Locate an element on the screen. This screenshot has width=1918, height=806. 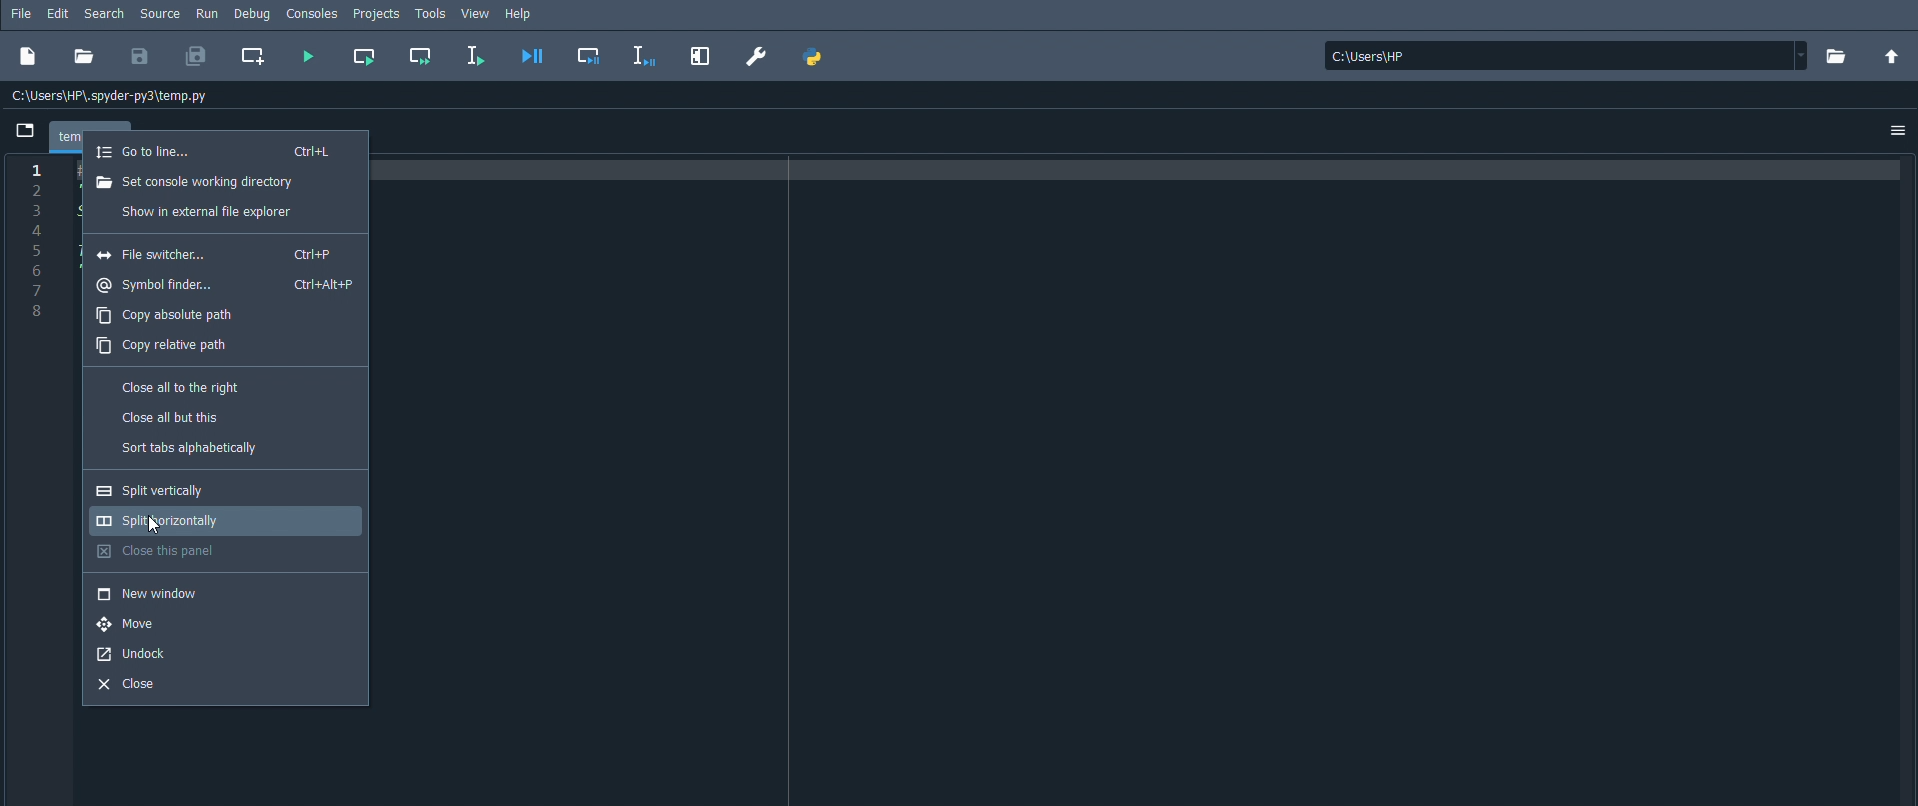
Copy absolute path is located at coordinates (165, 316).